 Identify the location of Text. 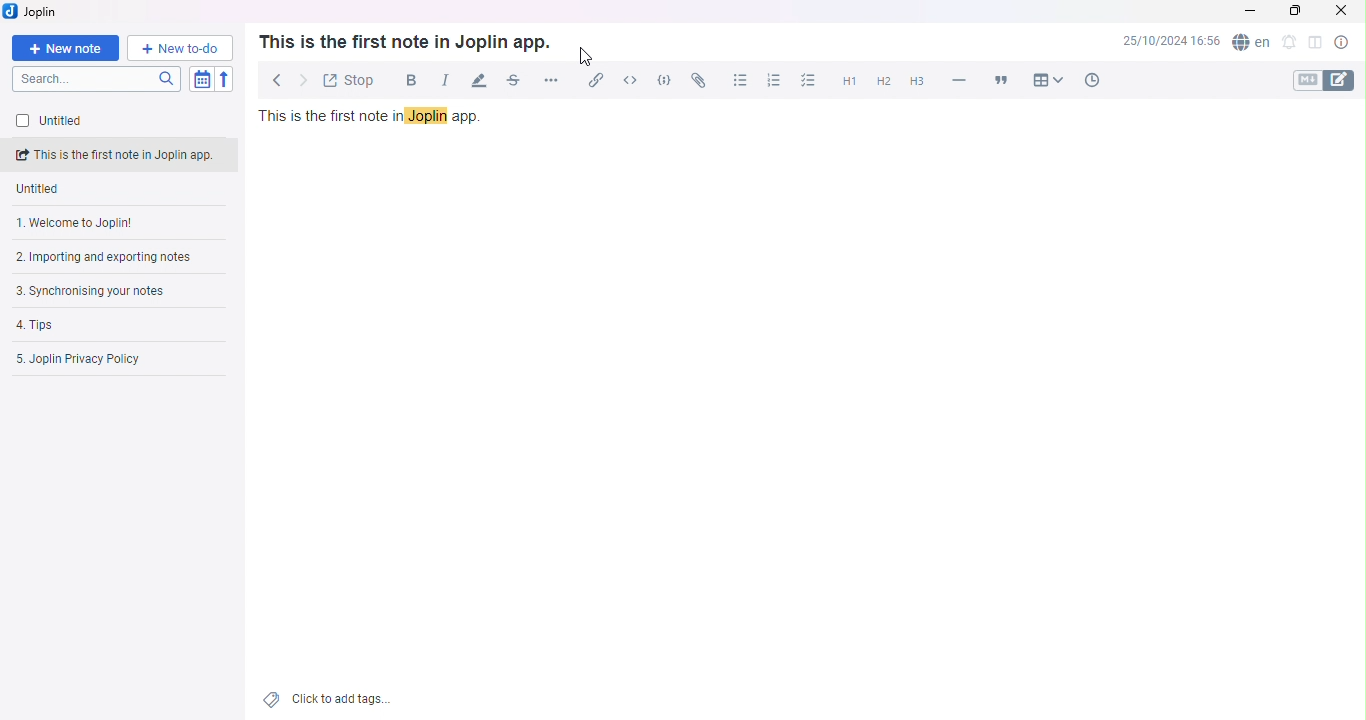
(404, 41).